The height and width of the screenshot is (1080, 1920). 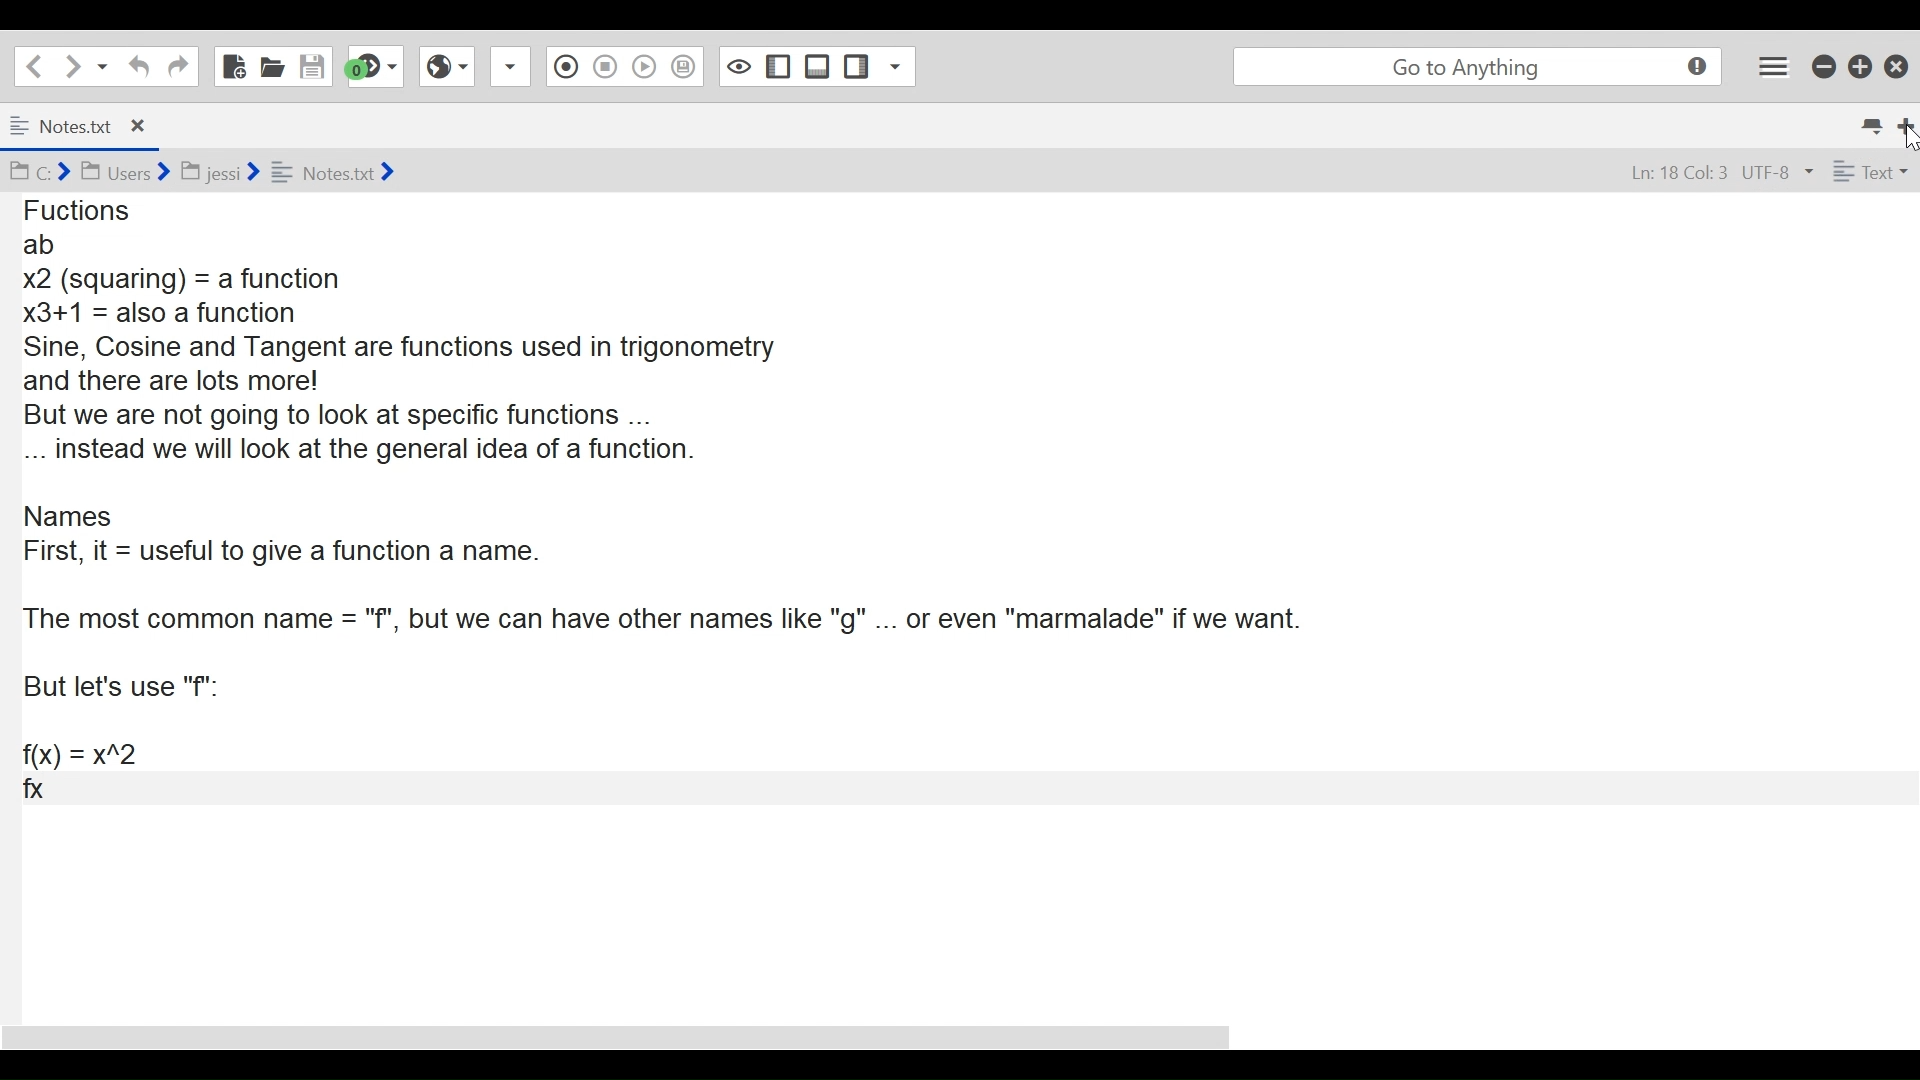 I want to click on c:, so click(x=38, y=172).